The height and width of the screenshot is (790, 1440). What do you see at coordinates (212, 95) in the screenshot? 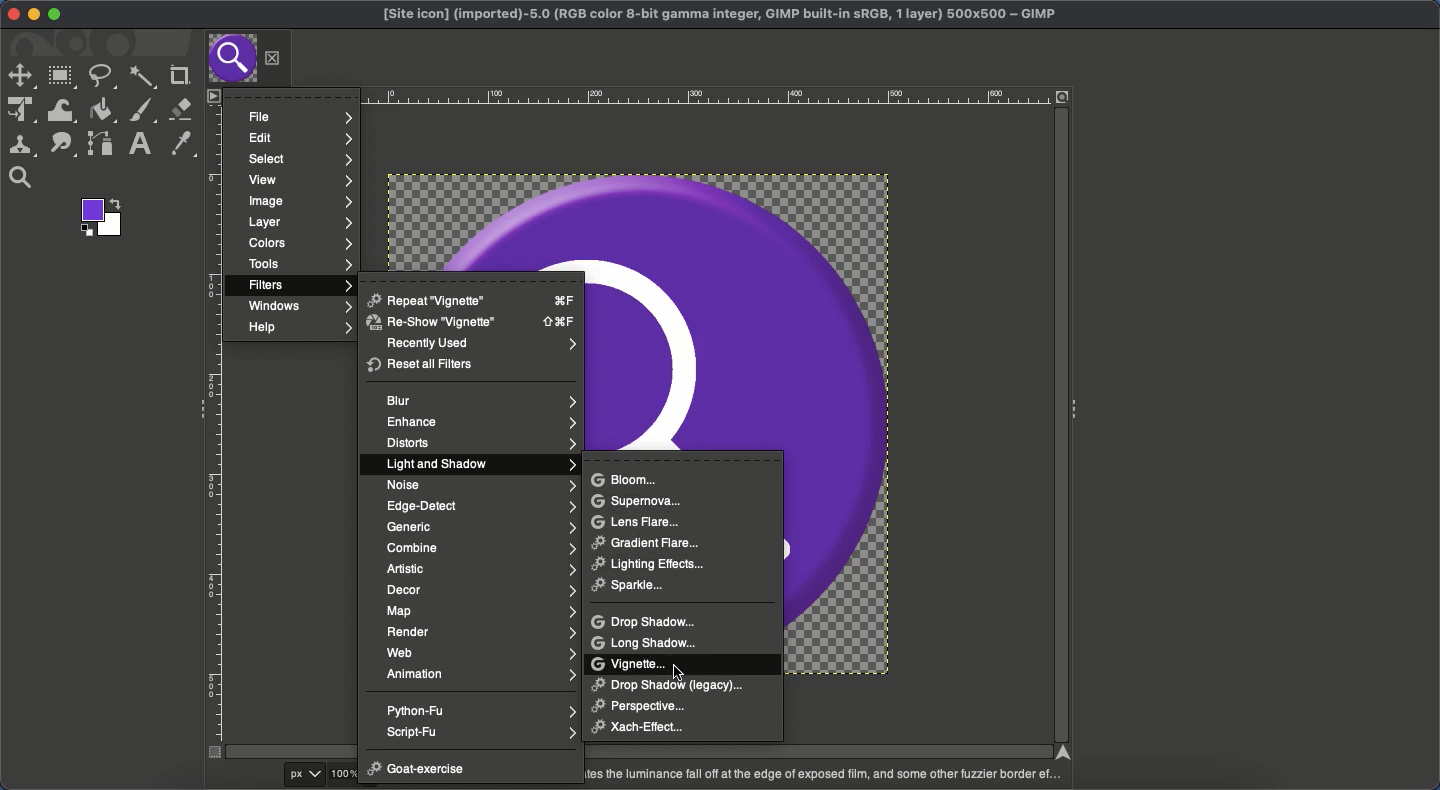
I see `Menu` at bounding box center [212, 95].